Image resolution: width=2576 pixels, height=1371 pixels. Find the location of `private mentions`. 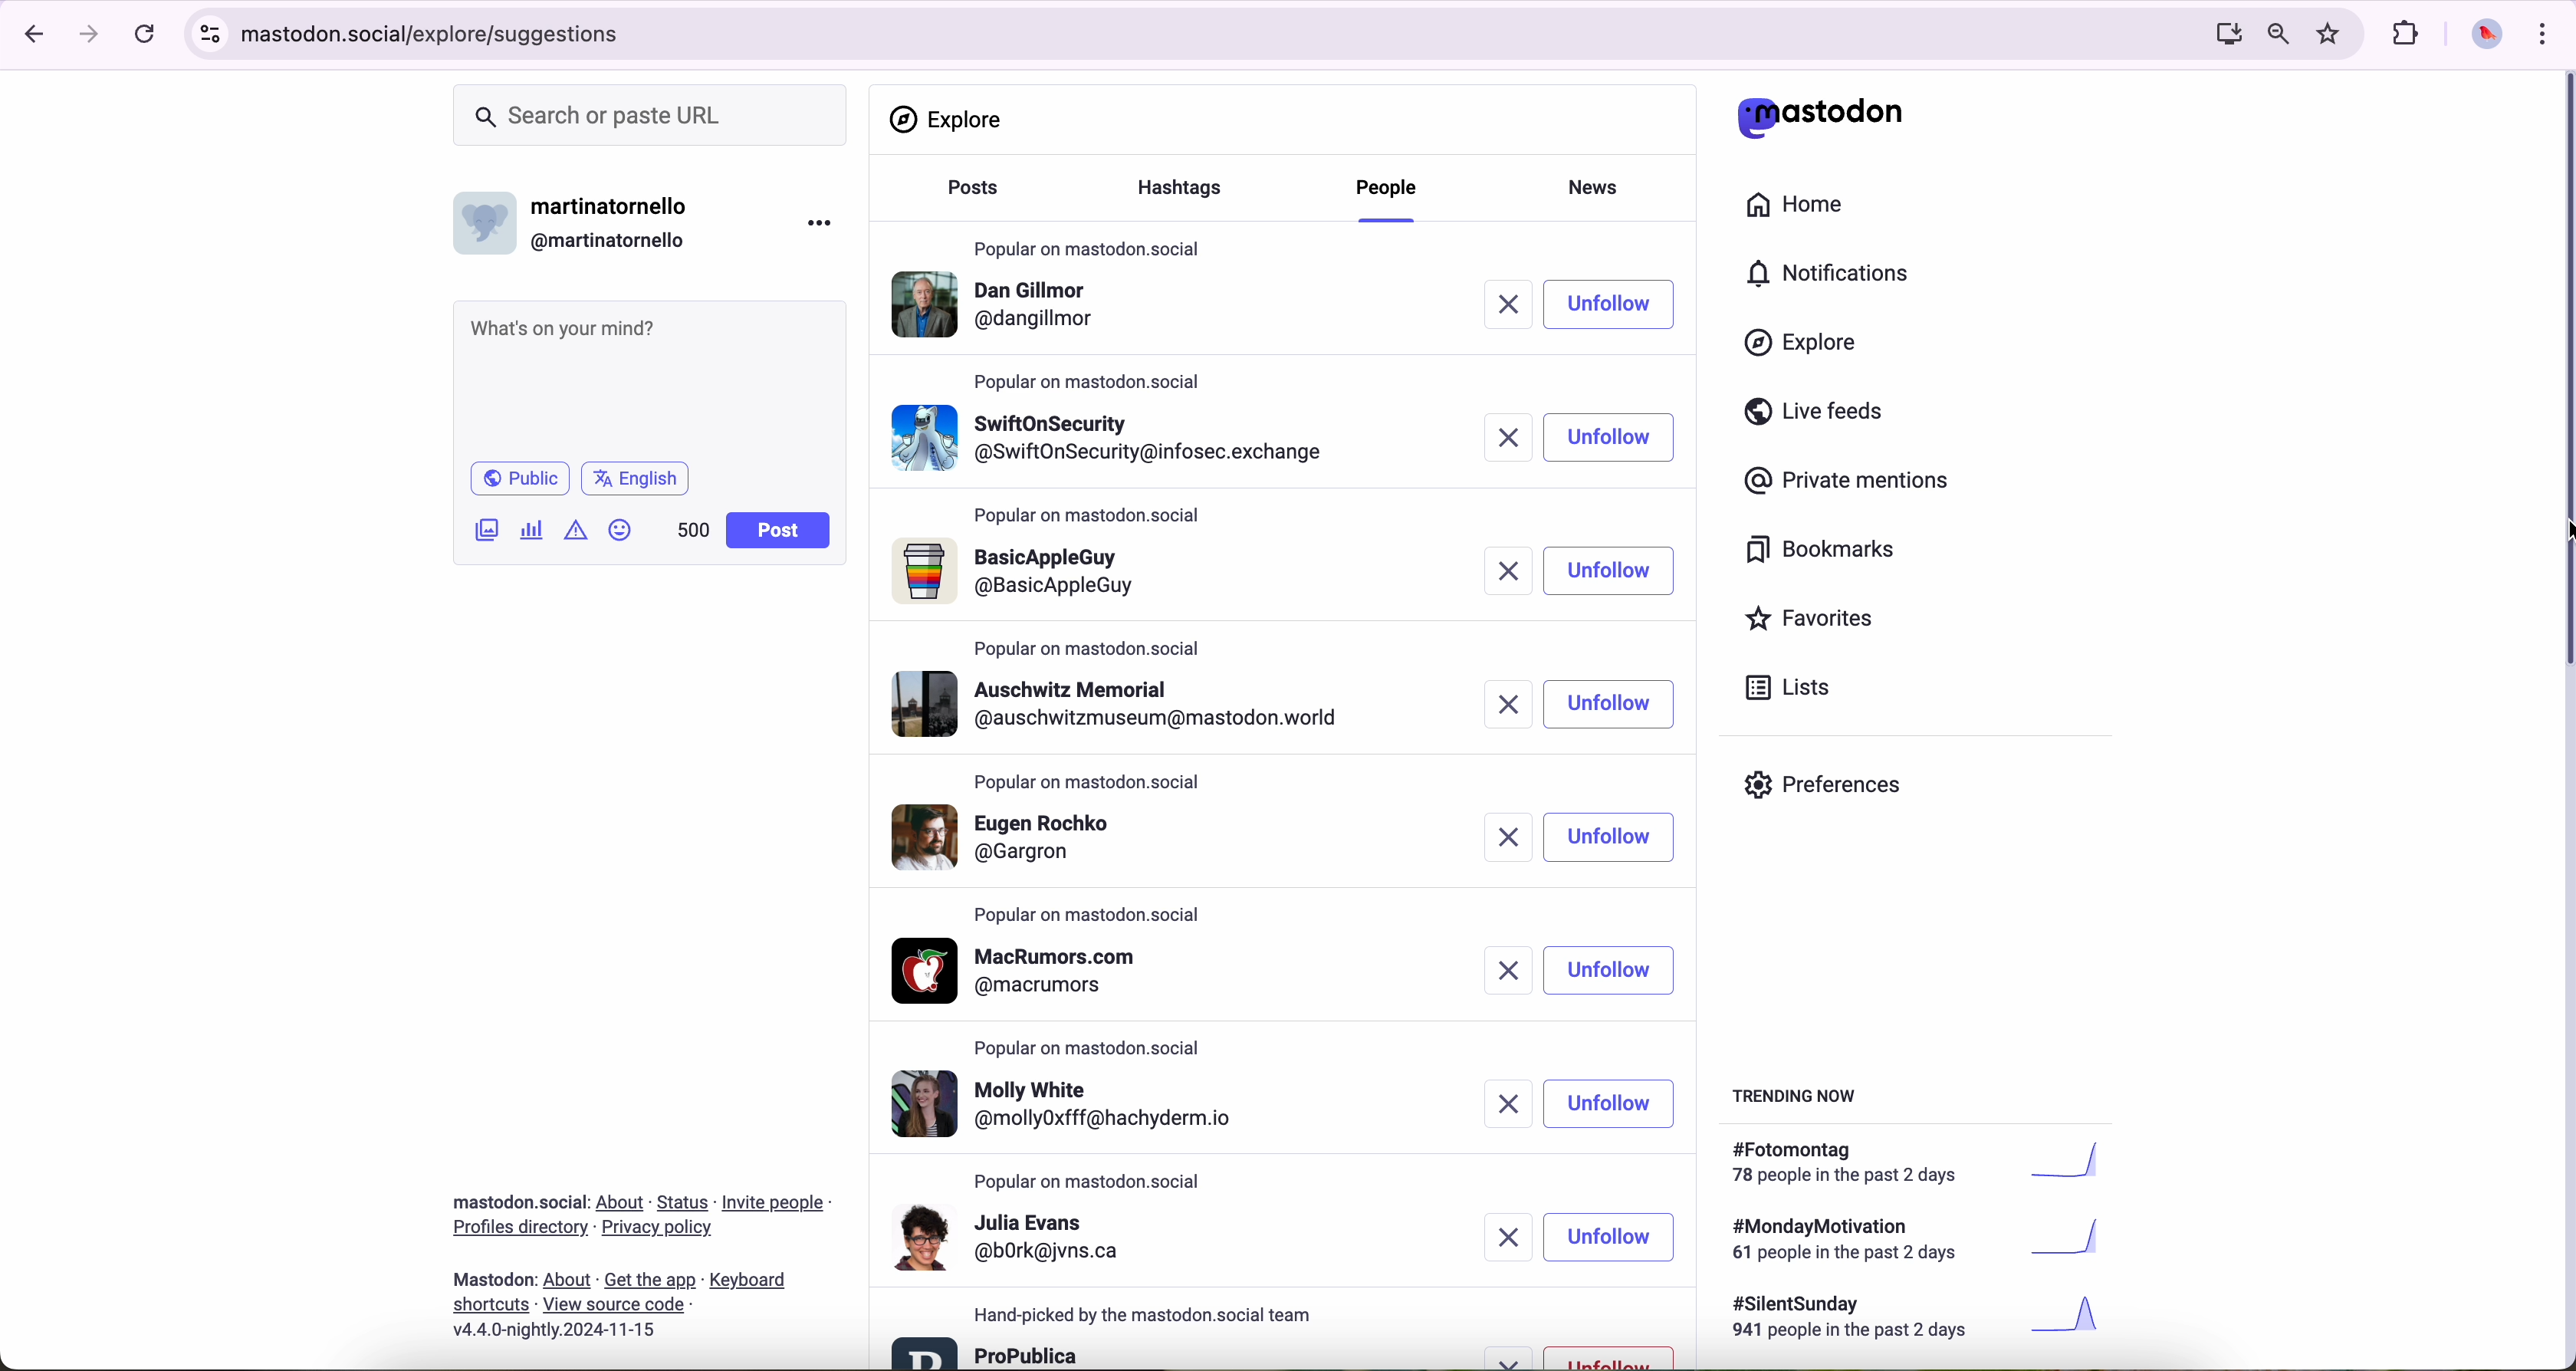

private mentions is located at coordinates (1848, 482).